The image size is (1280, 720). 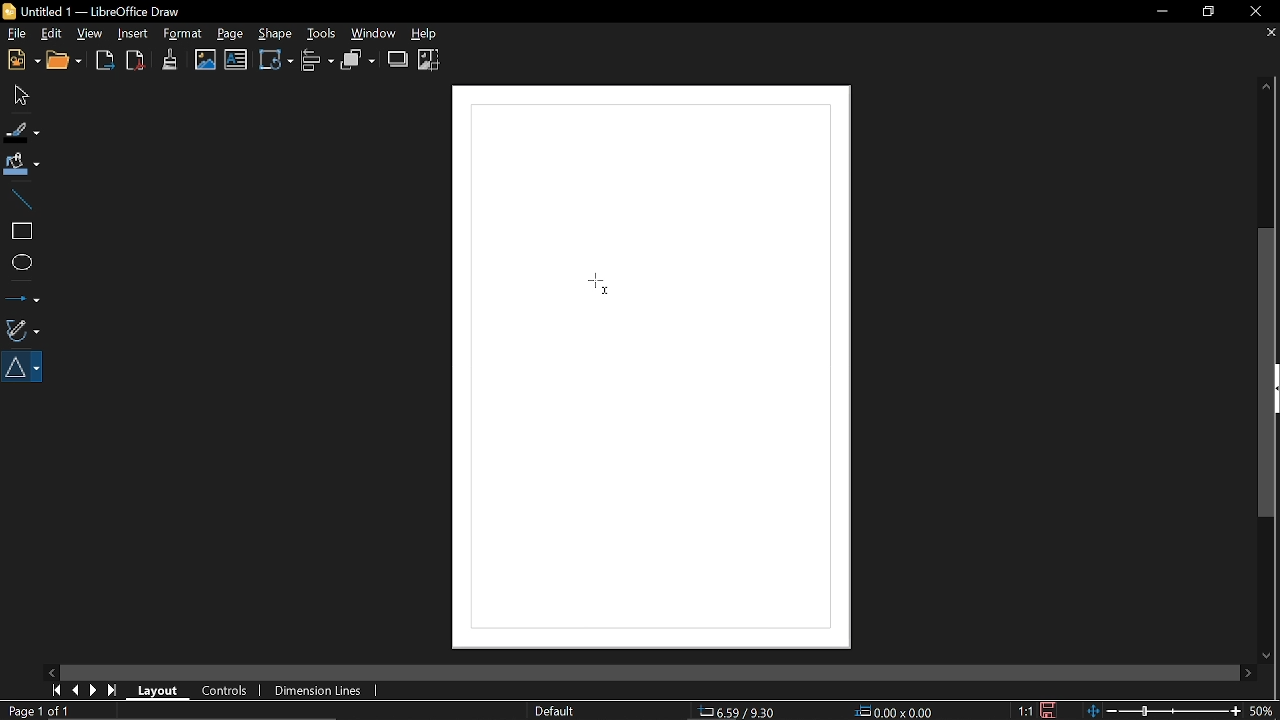 I want to click on shape, so click(x=274, y=33).